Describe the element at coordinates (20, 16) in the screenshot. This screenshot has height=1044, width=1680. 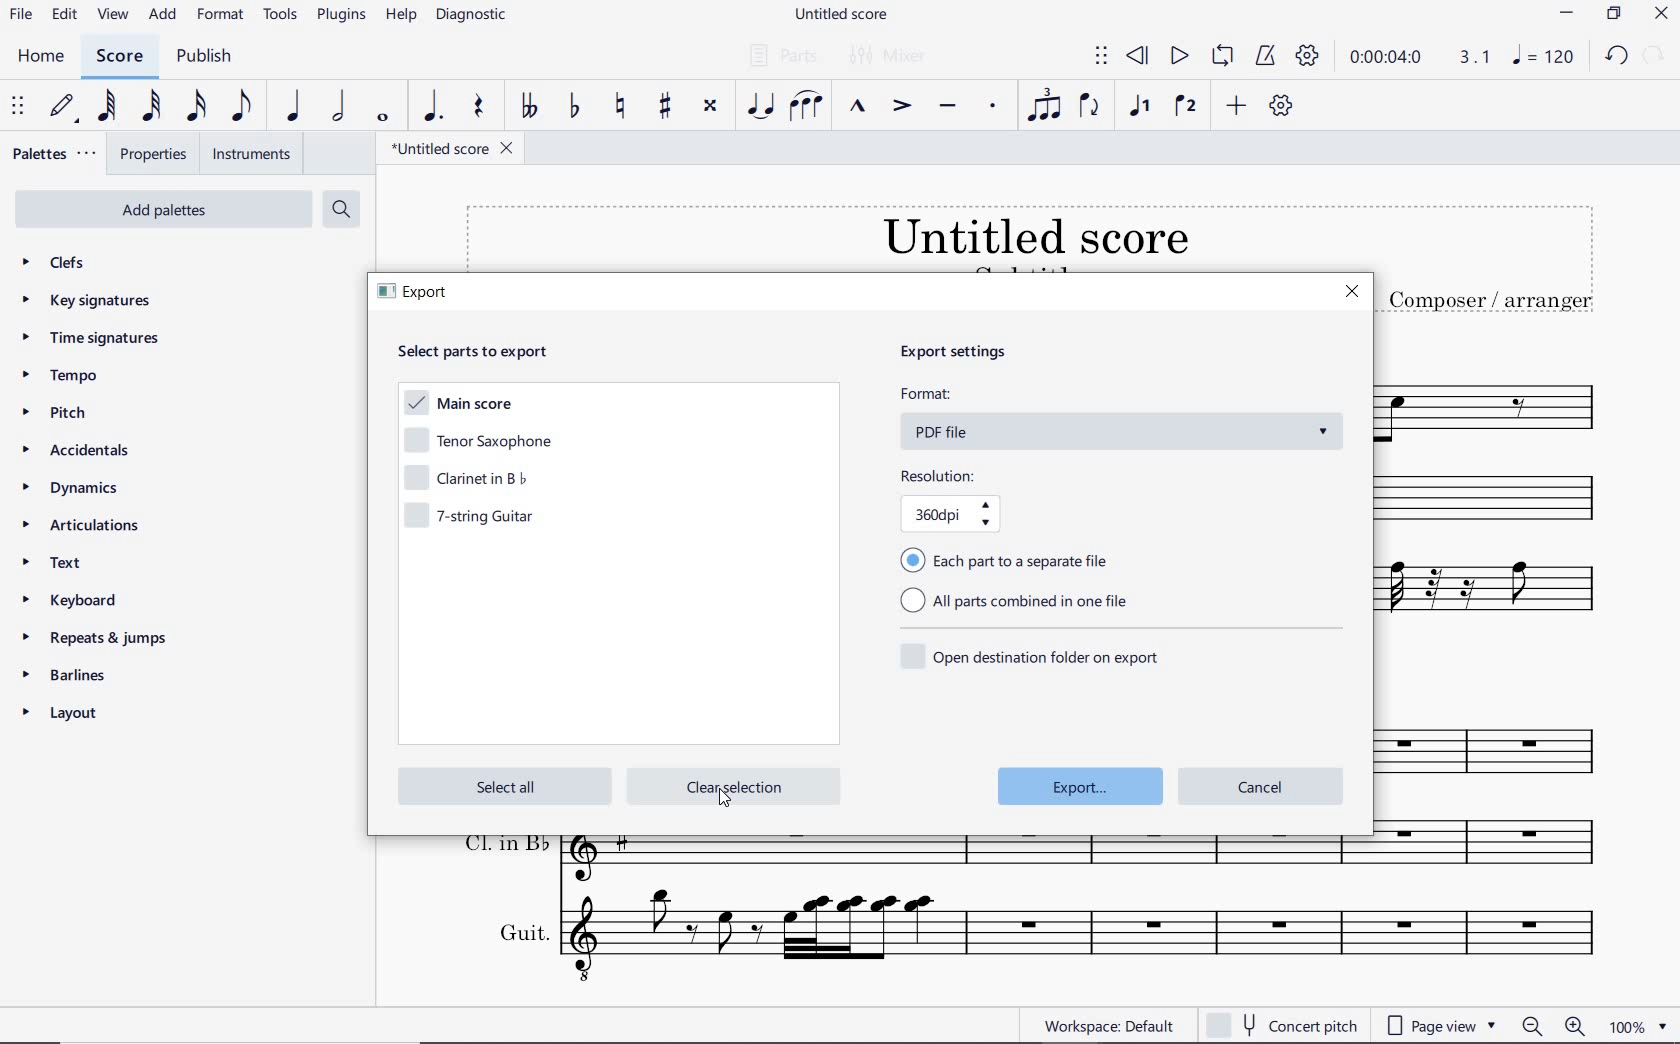
I see `FILE` at that location.